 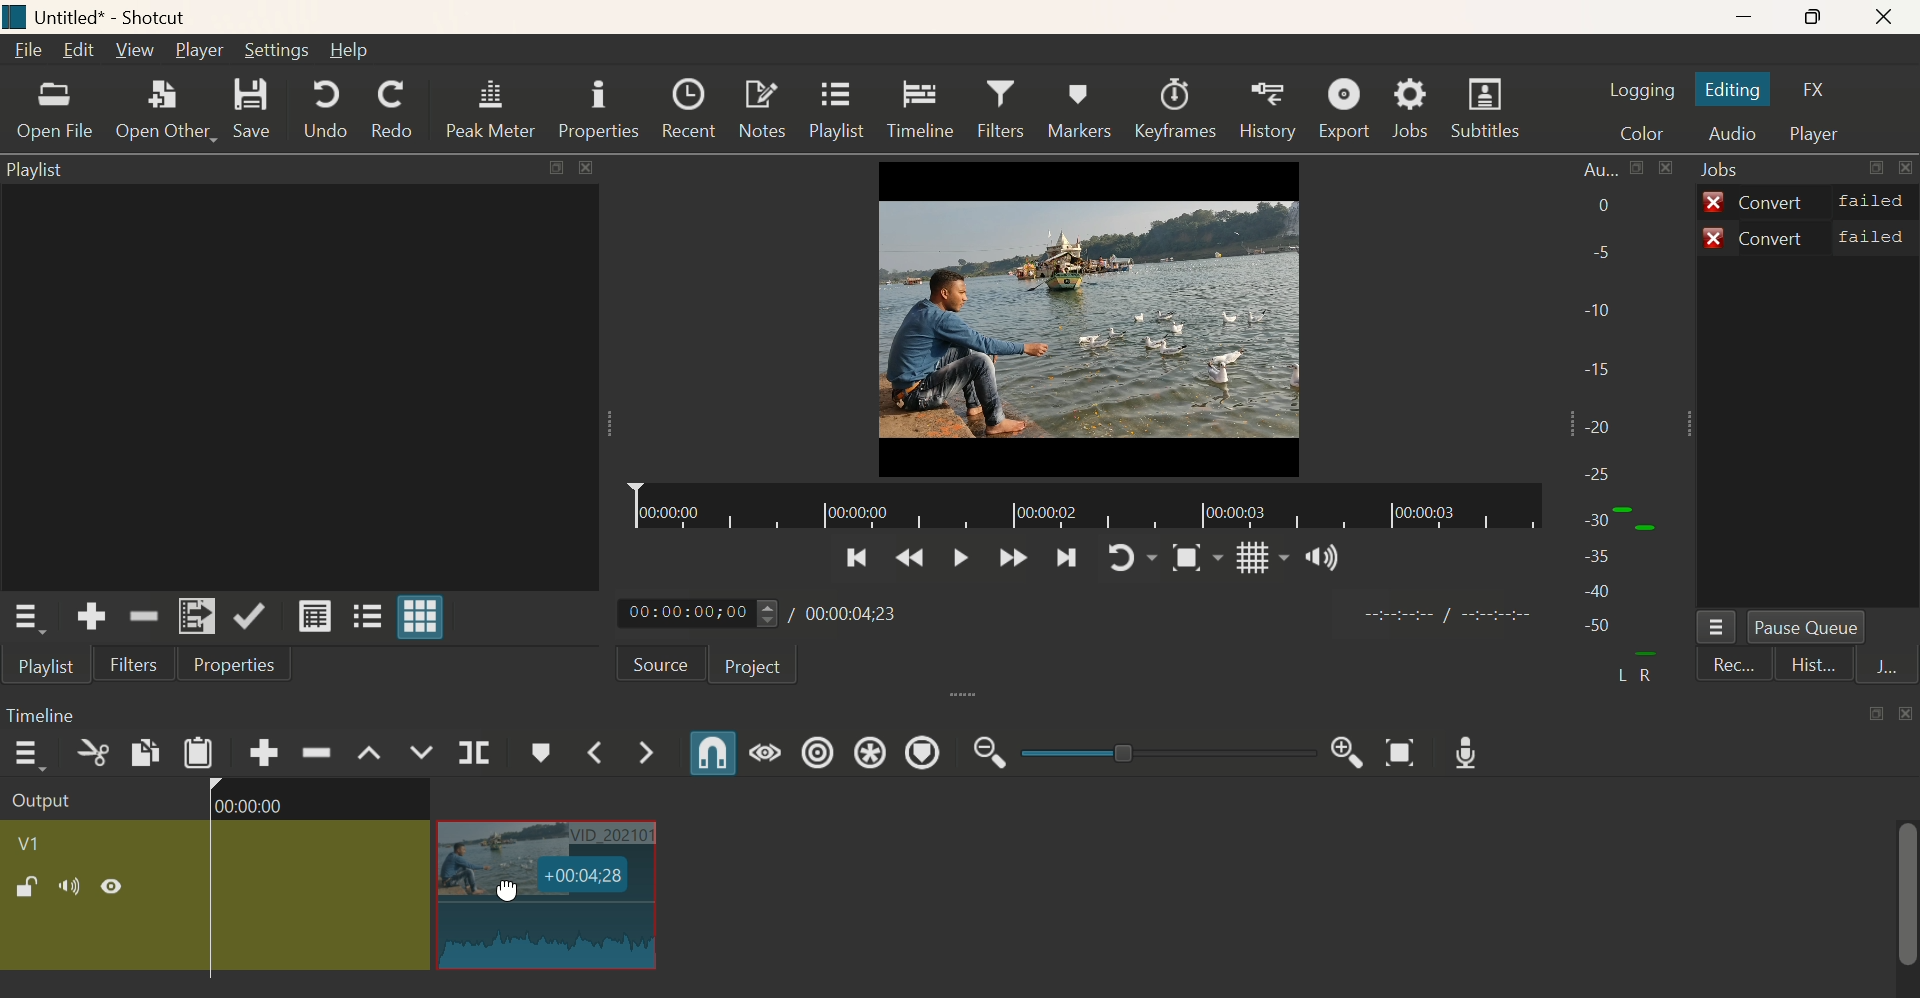 What do you see at coordinates (687, 110) in the screenshot?
I see `Recent` at bounding box center [687, 110].